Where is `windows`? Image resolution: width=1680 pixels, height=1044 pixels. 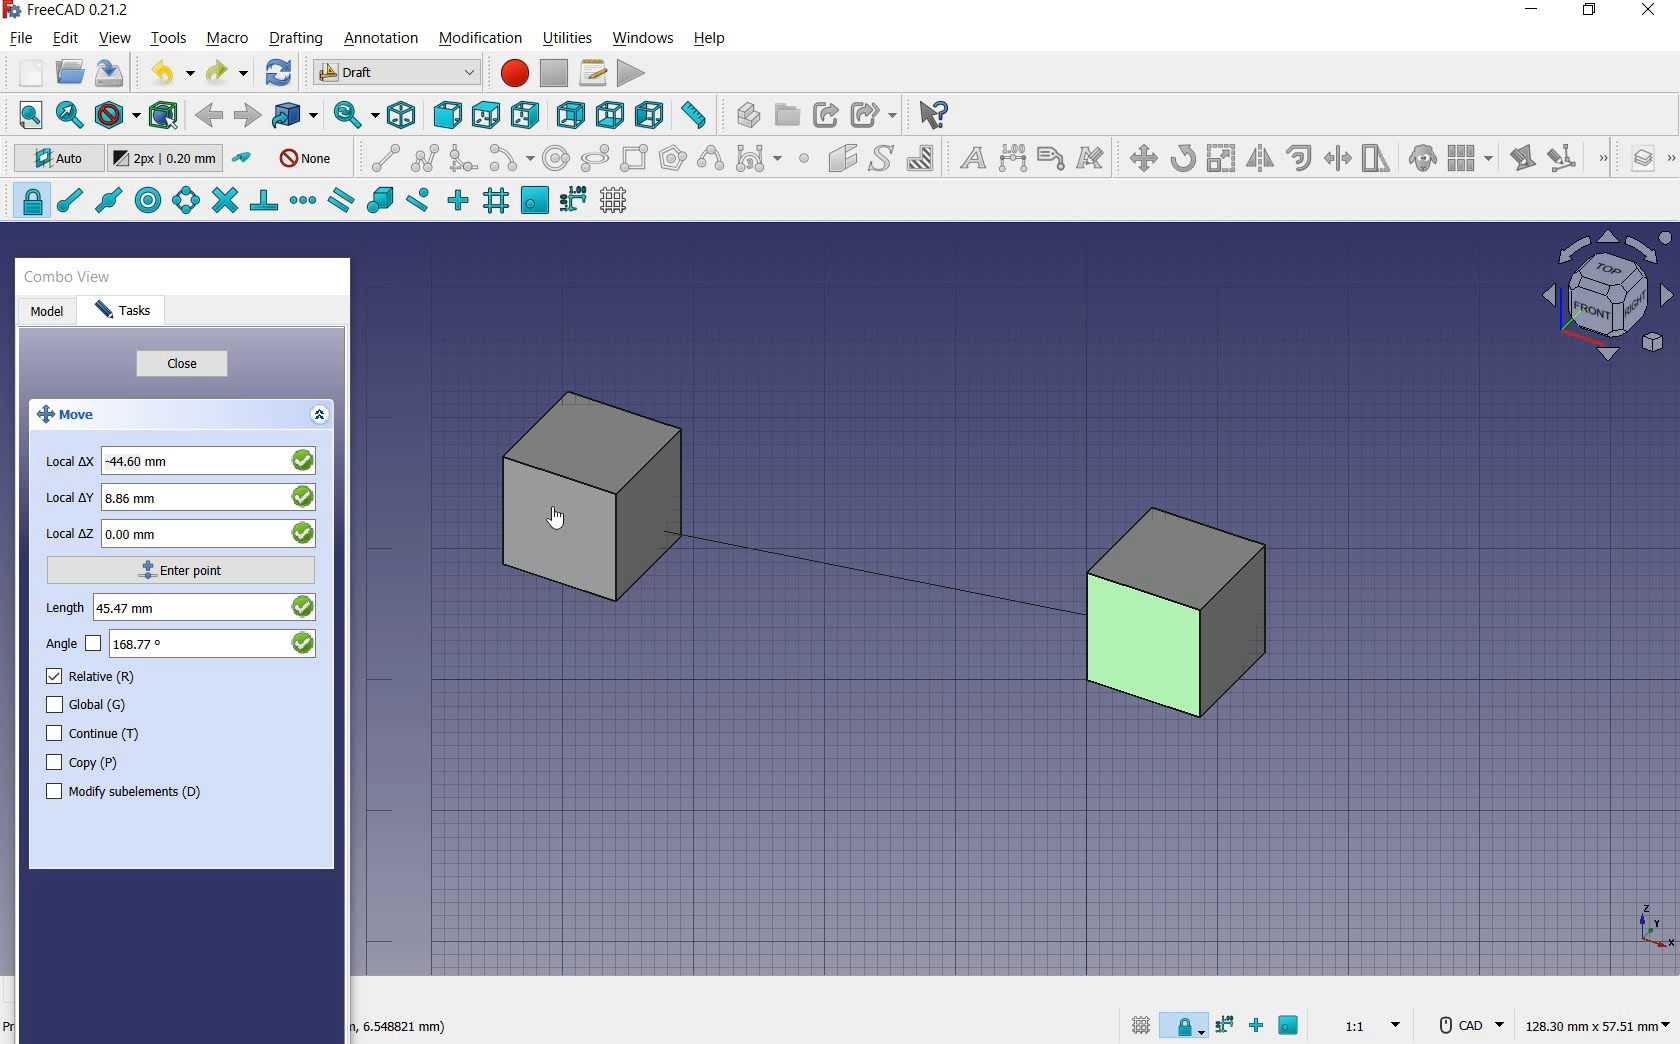 windows is located at coordinates (642, 38).